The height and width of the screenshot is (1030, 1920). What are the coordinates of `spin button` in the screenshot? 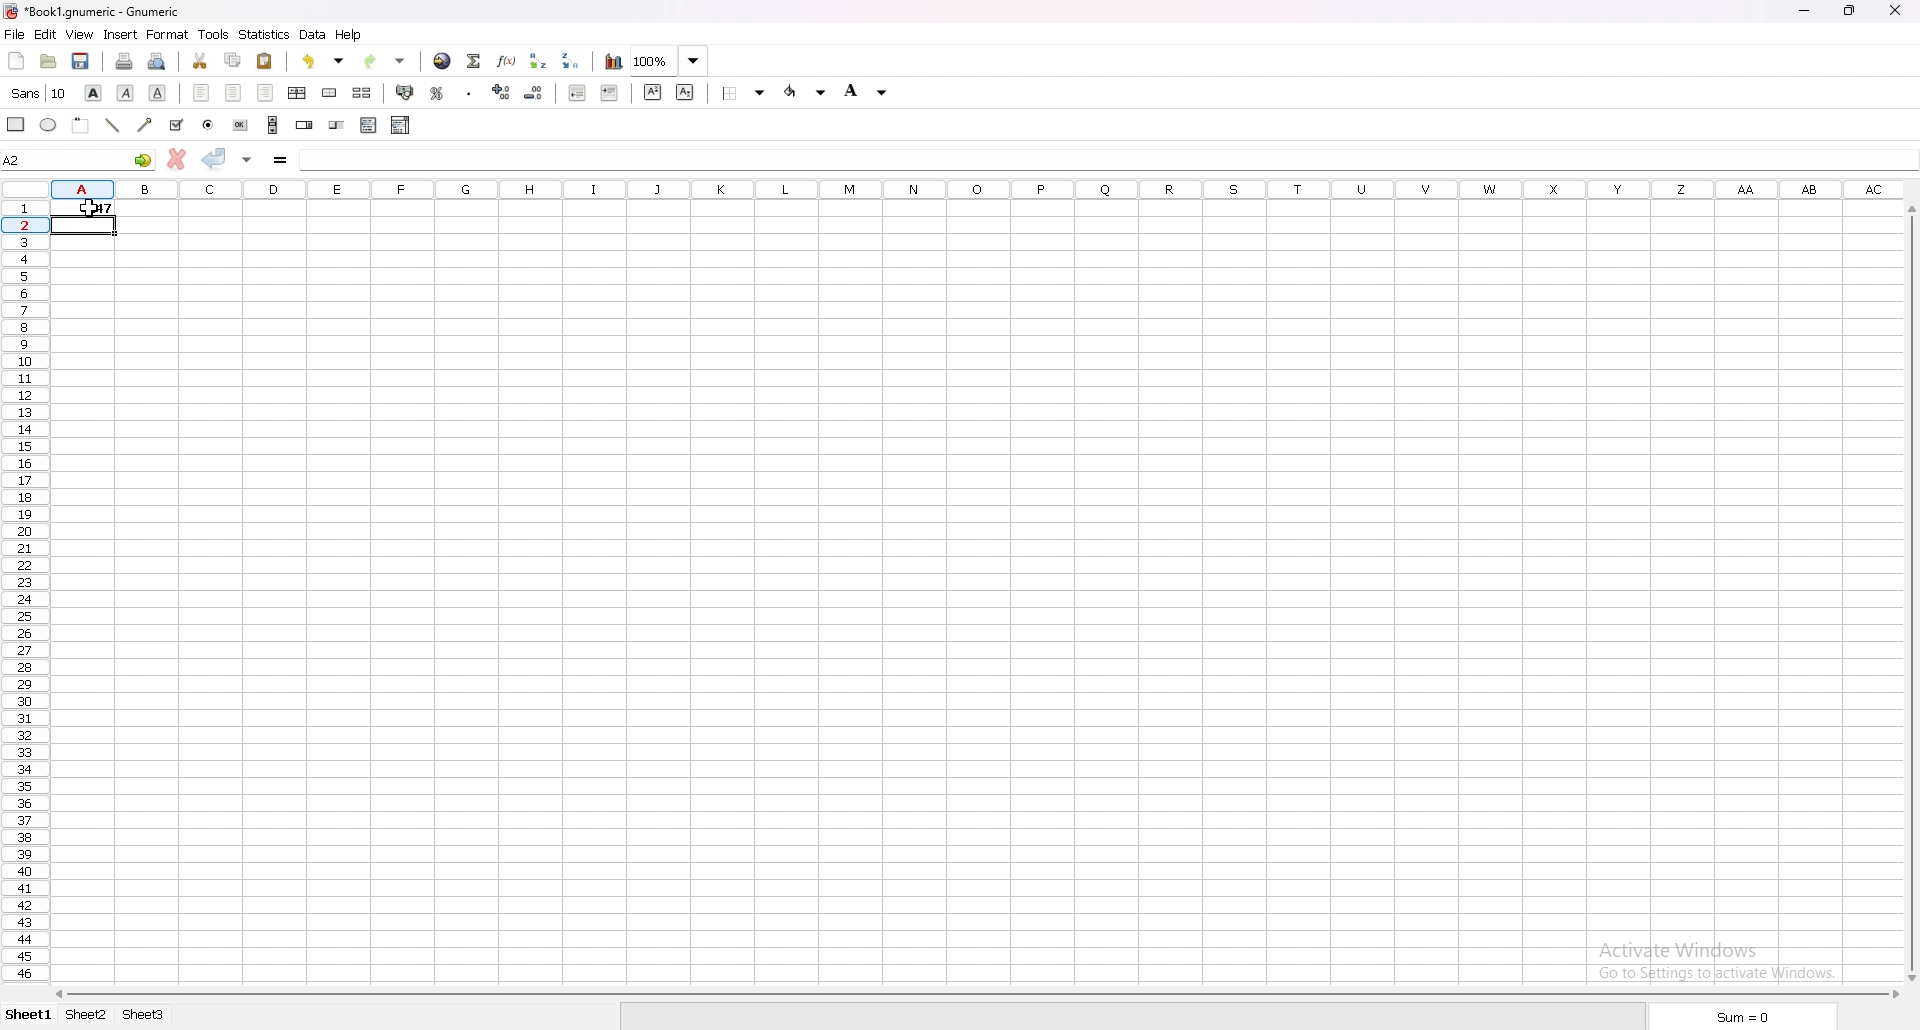 It's located at (305, 125).